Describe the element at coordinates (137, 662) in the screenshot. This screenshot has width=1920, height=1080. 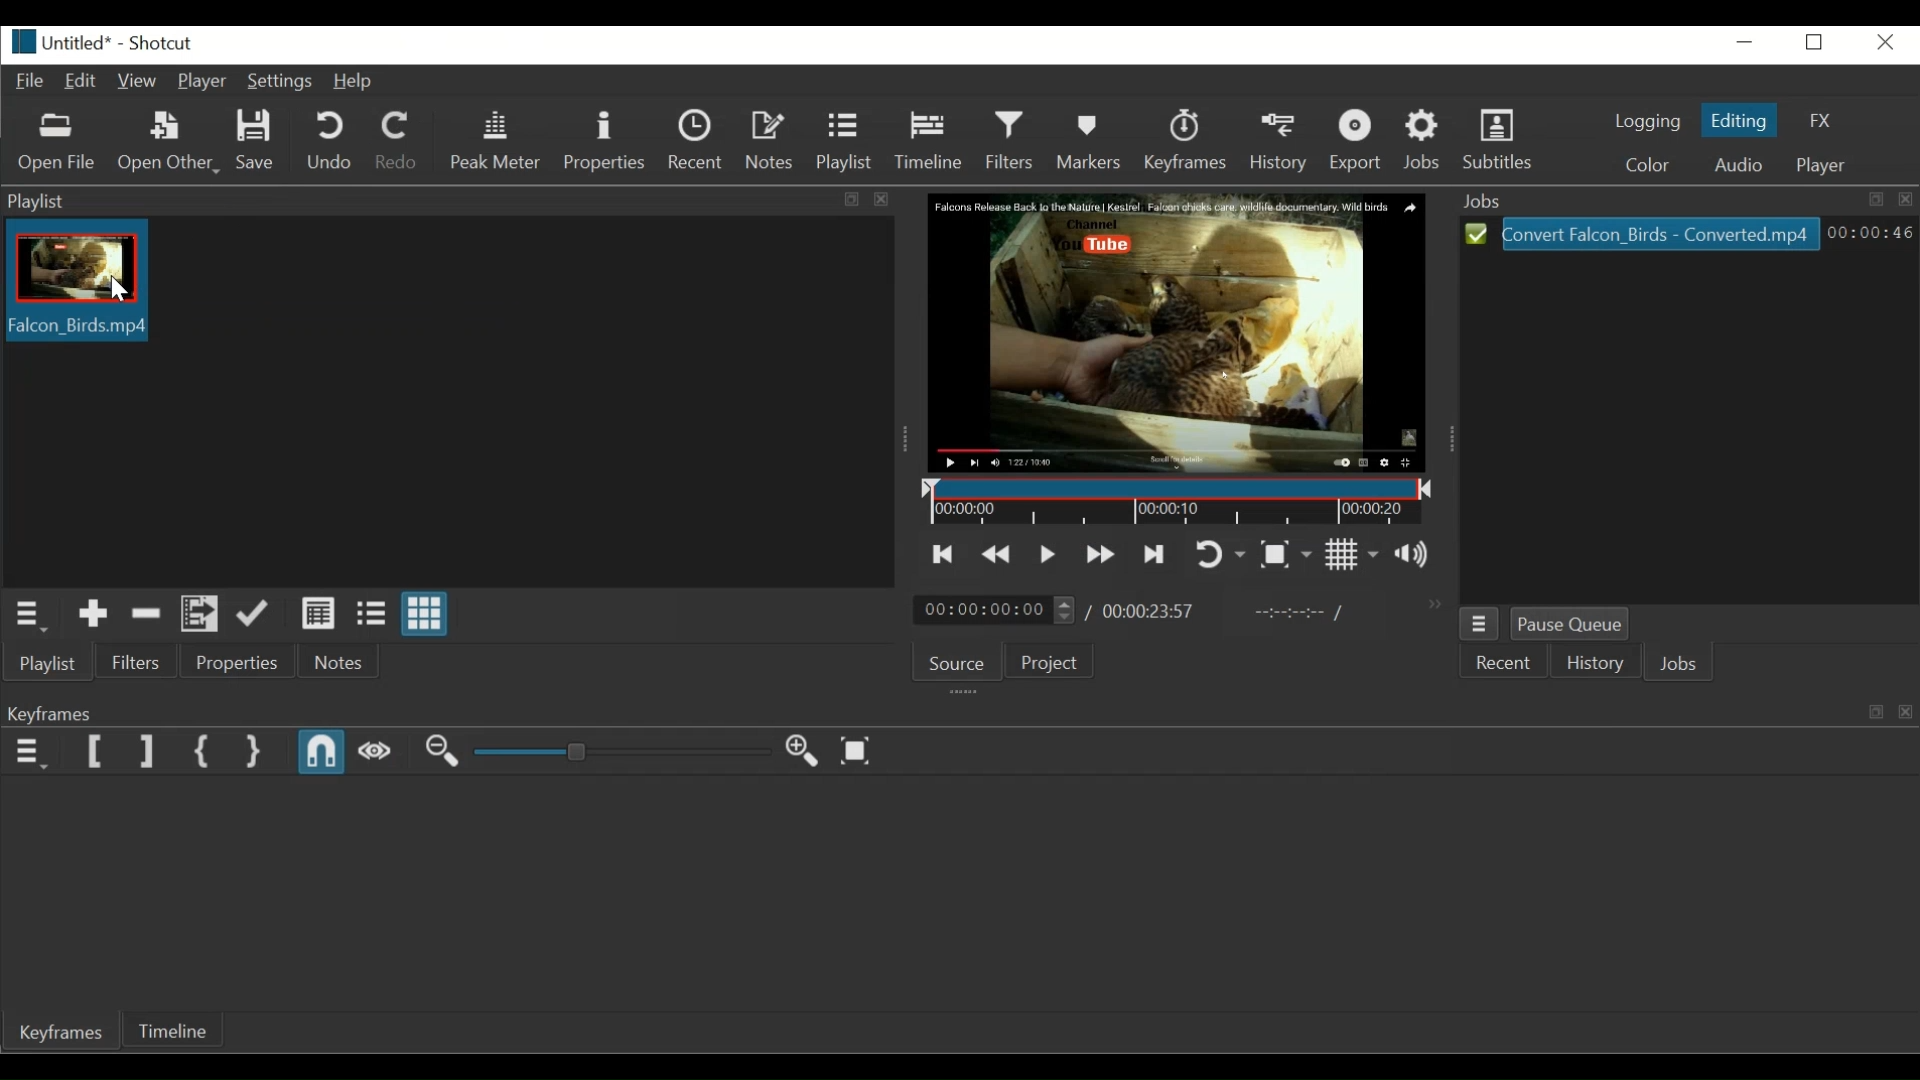
I see `Filters` at that location.